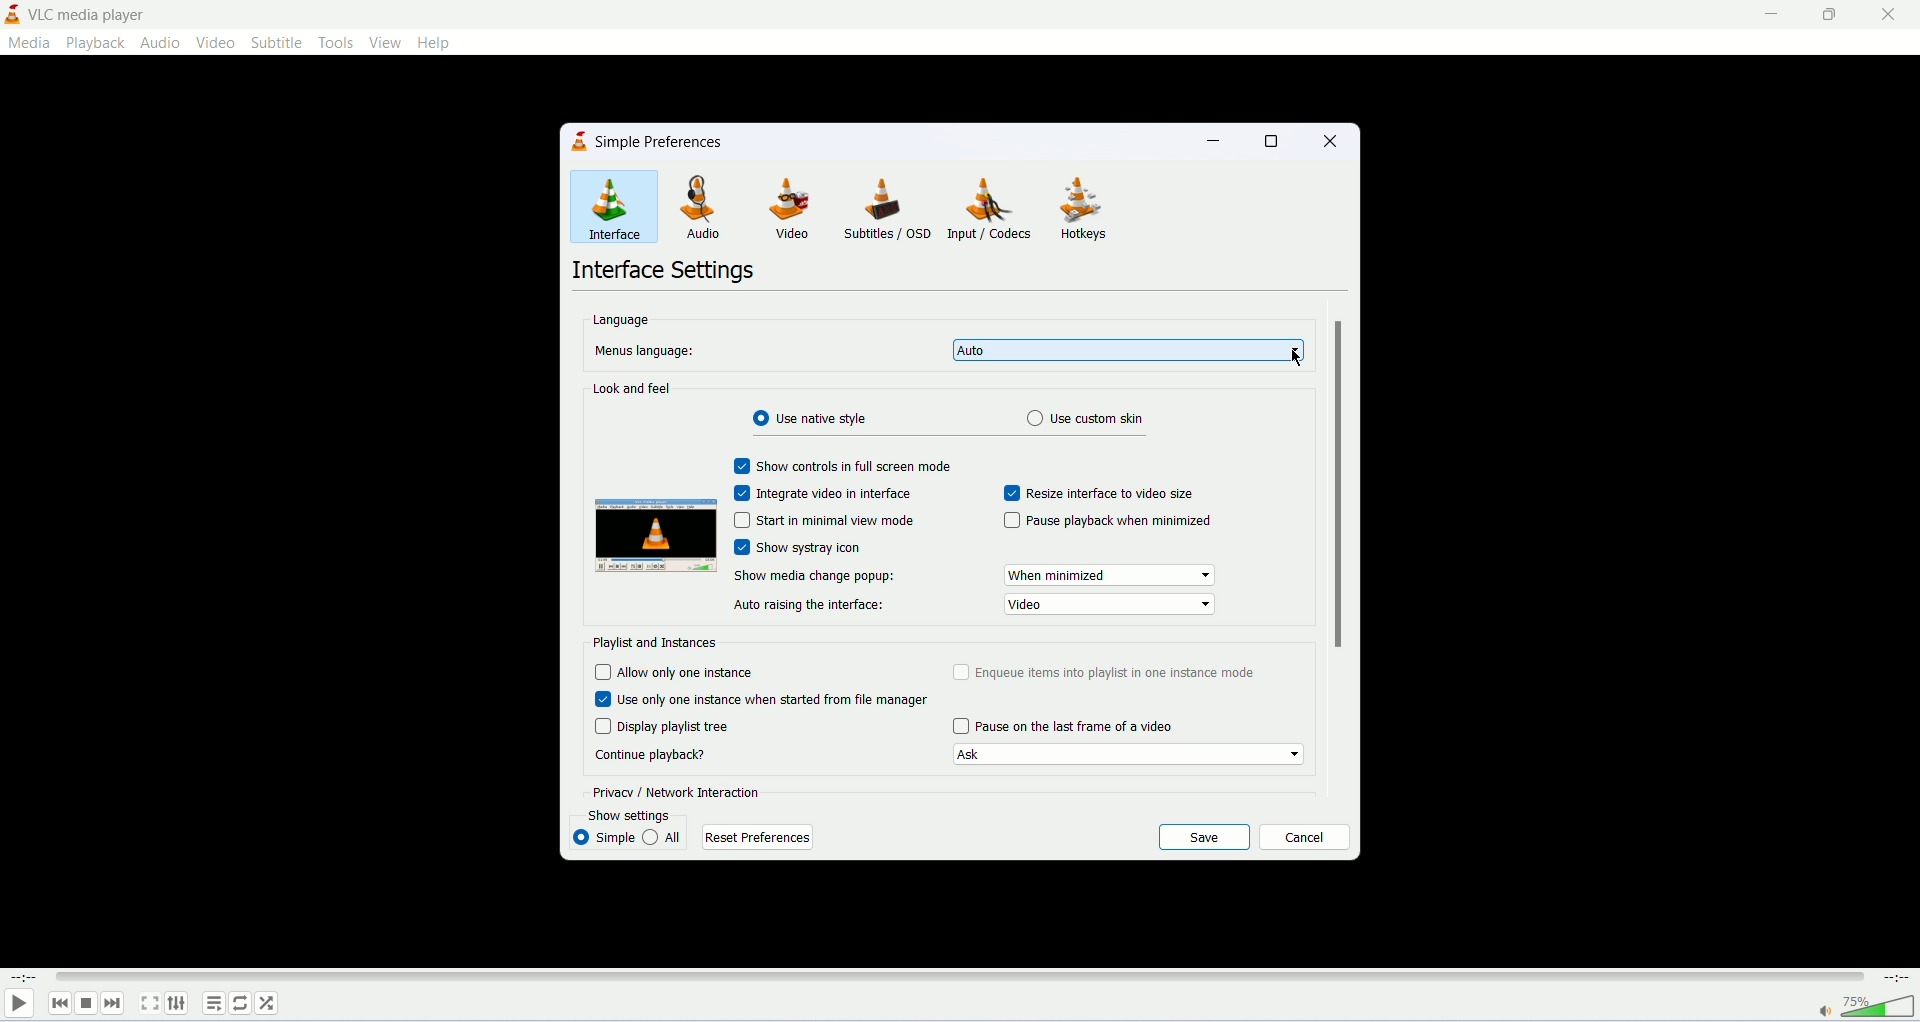  I want to click on continue playback?, so click(650, 754).